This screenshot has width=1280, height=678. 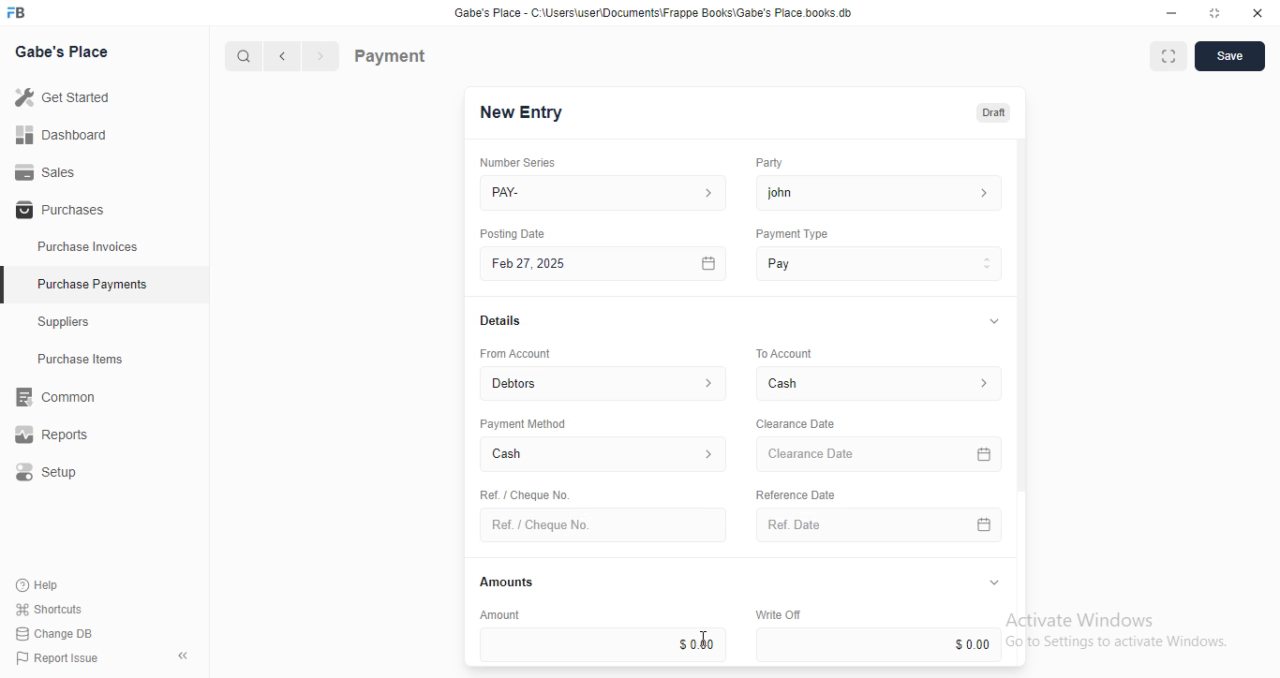 What do you see at coordinates (40, 586) in the screenshot?
I see `Help` at bounding box center [40, 586].